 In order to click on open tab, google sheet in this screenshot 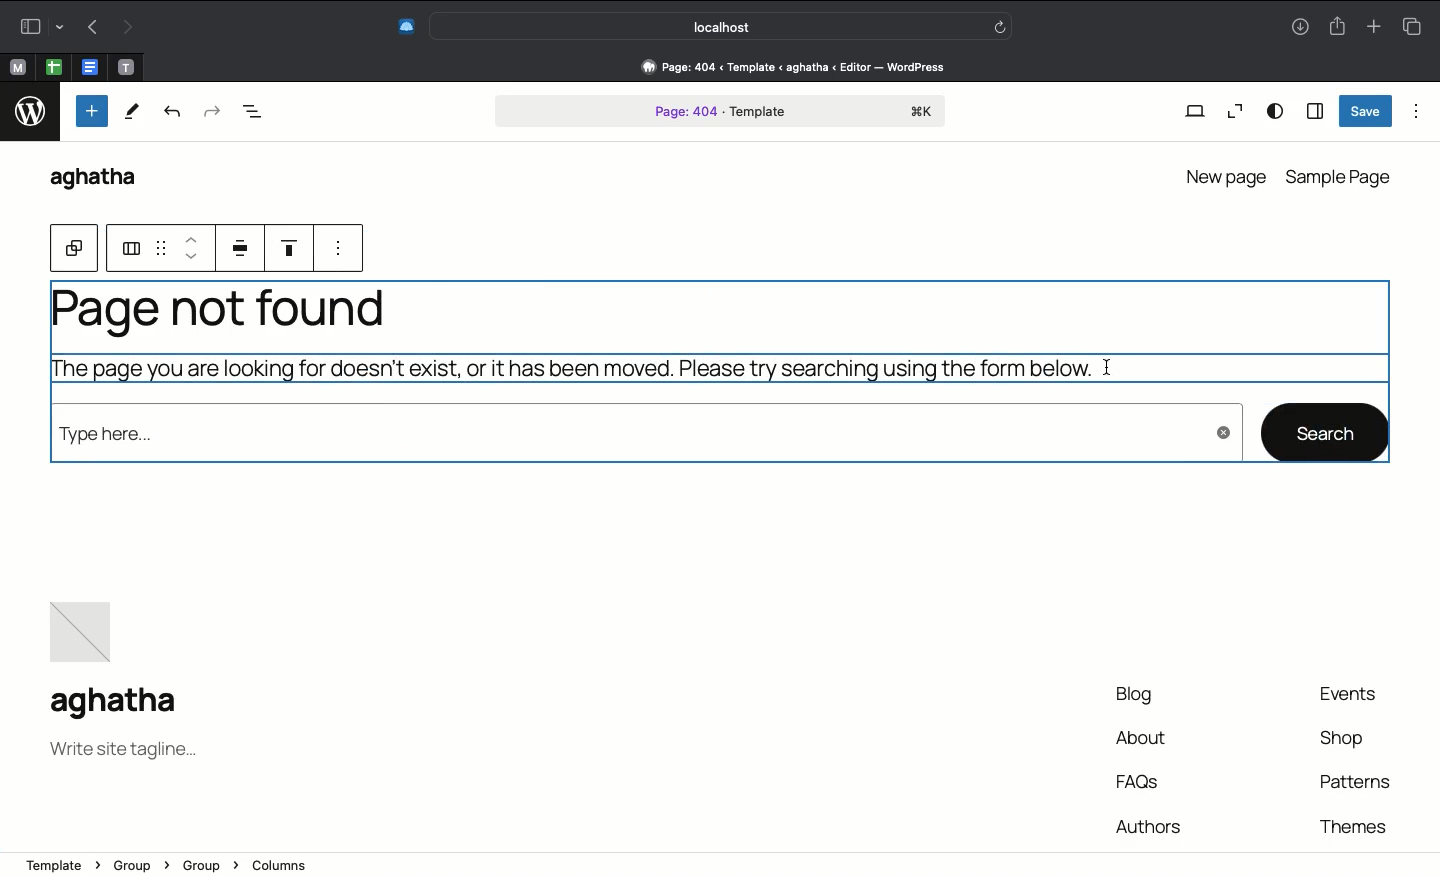, I will do `click(52, 67)`.